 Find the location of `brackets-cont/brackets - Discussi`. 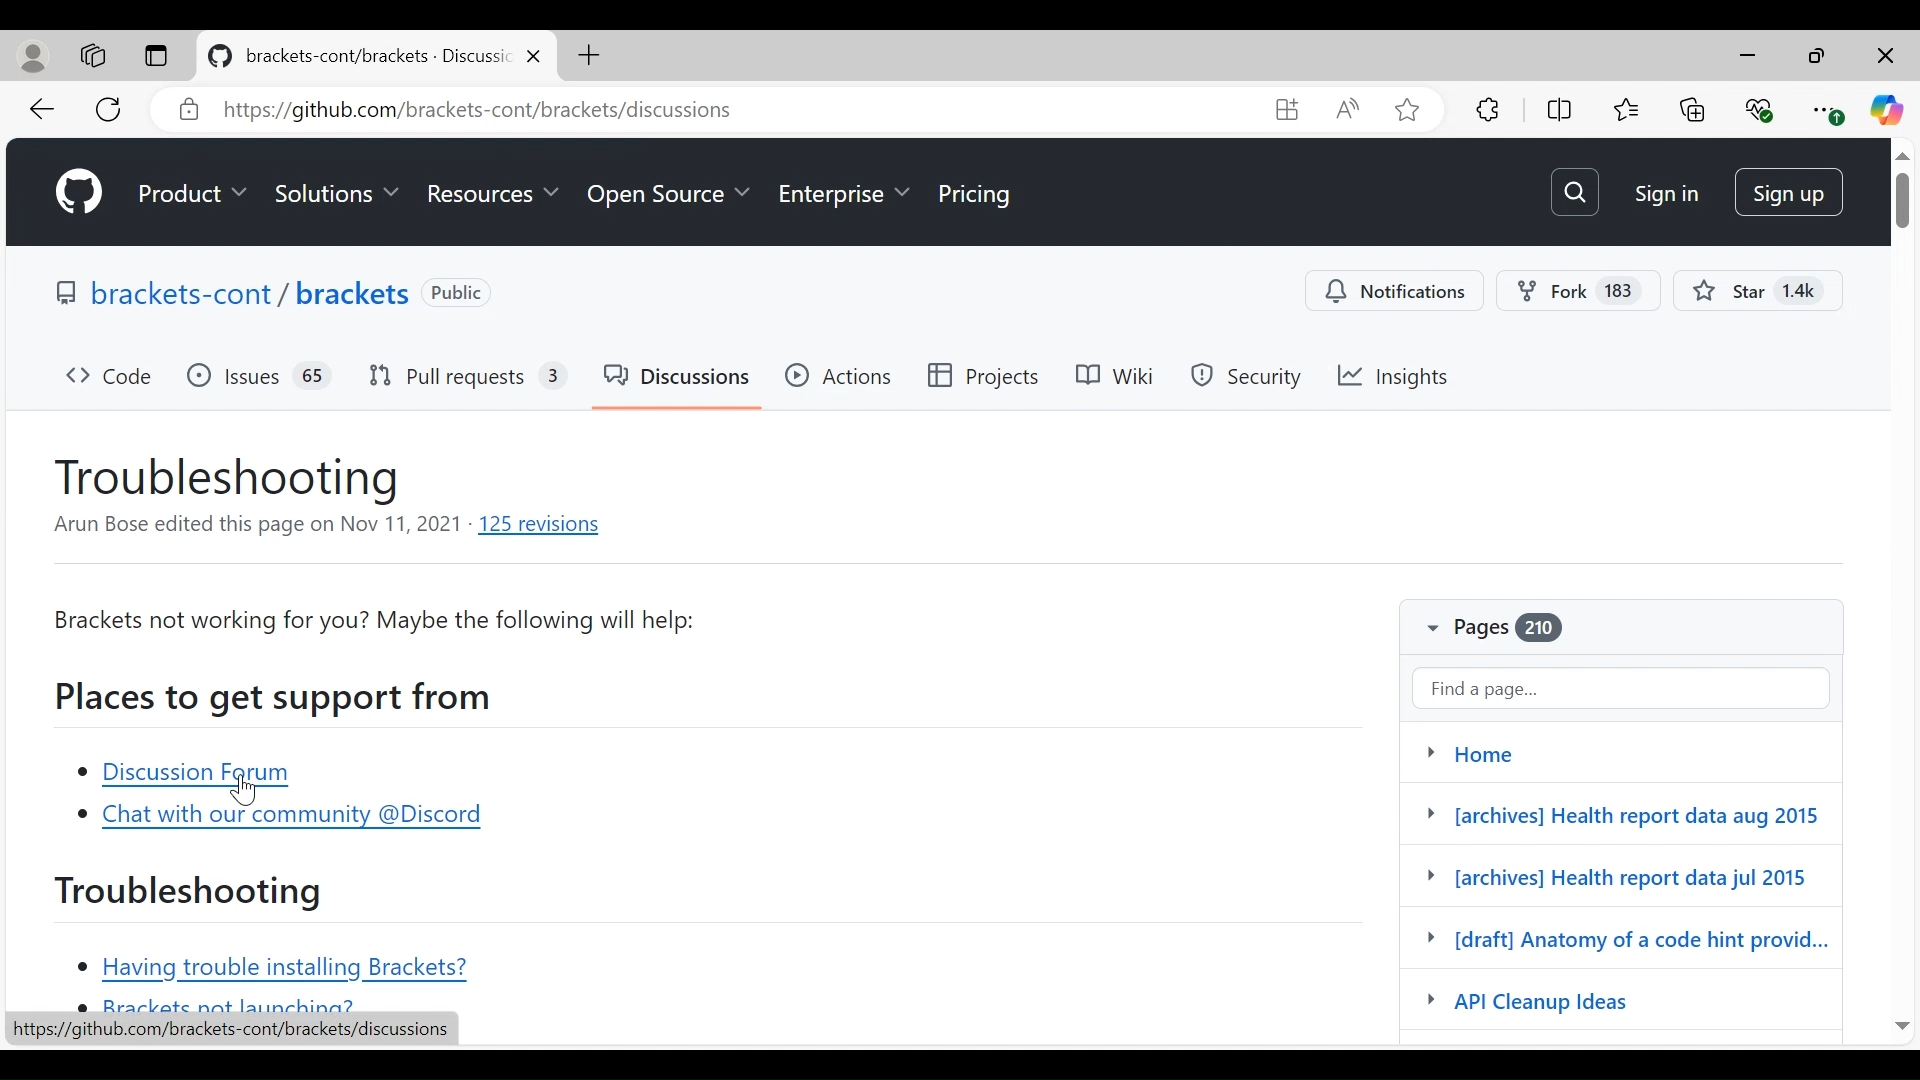

brackets-cont/brackets - Discussi is located at coordinates (370, 59).